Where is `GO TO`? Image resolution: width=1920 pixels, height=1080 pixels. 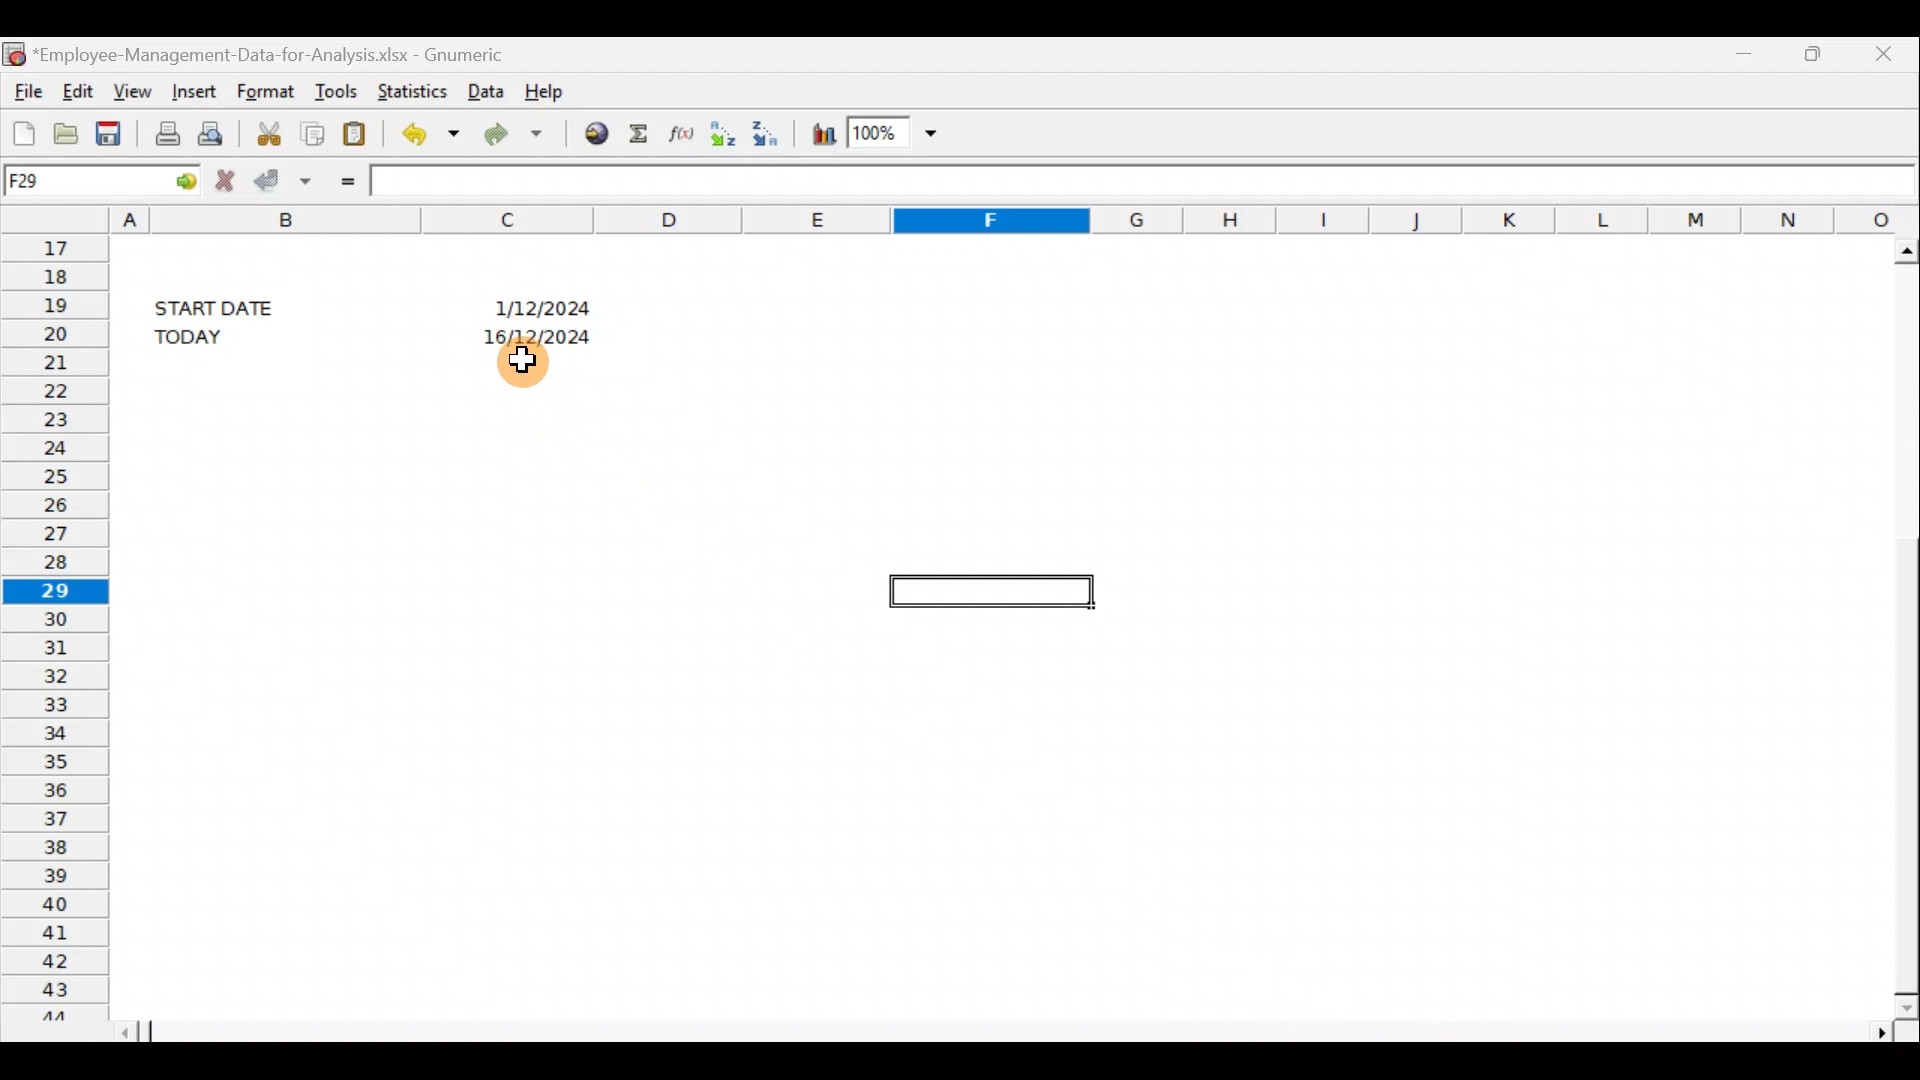 GO TO is located at coordinates (168, 179).